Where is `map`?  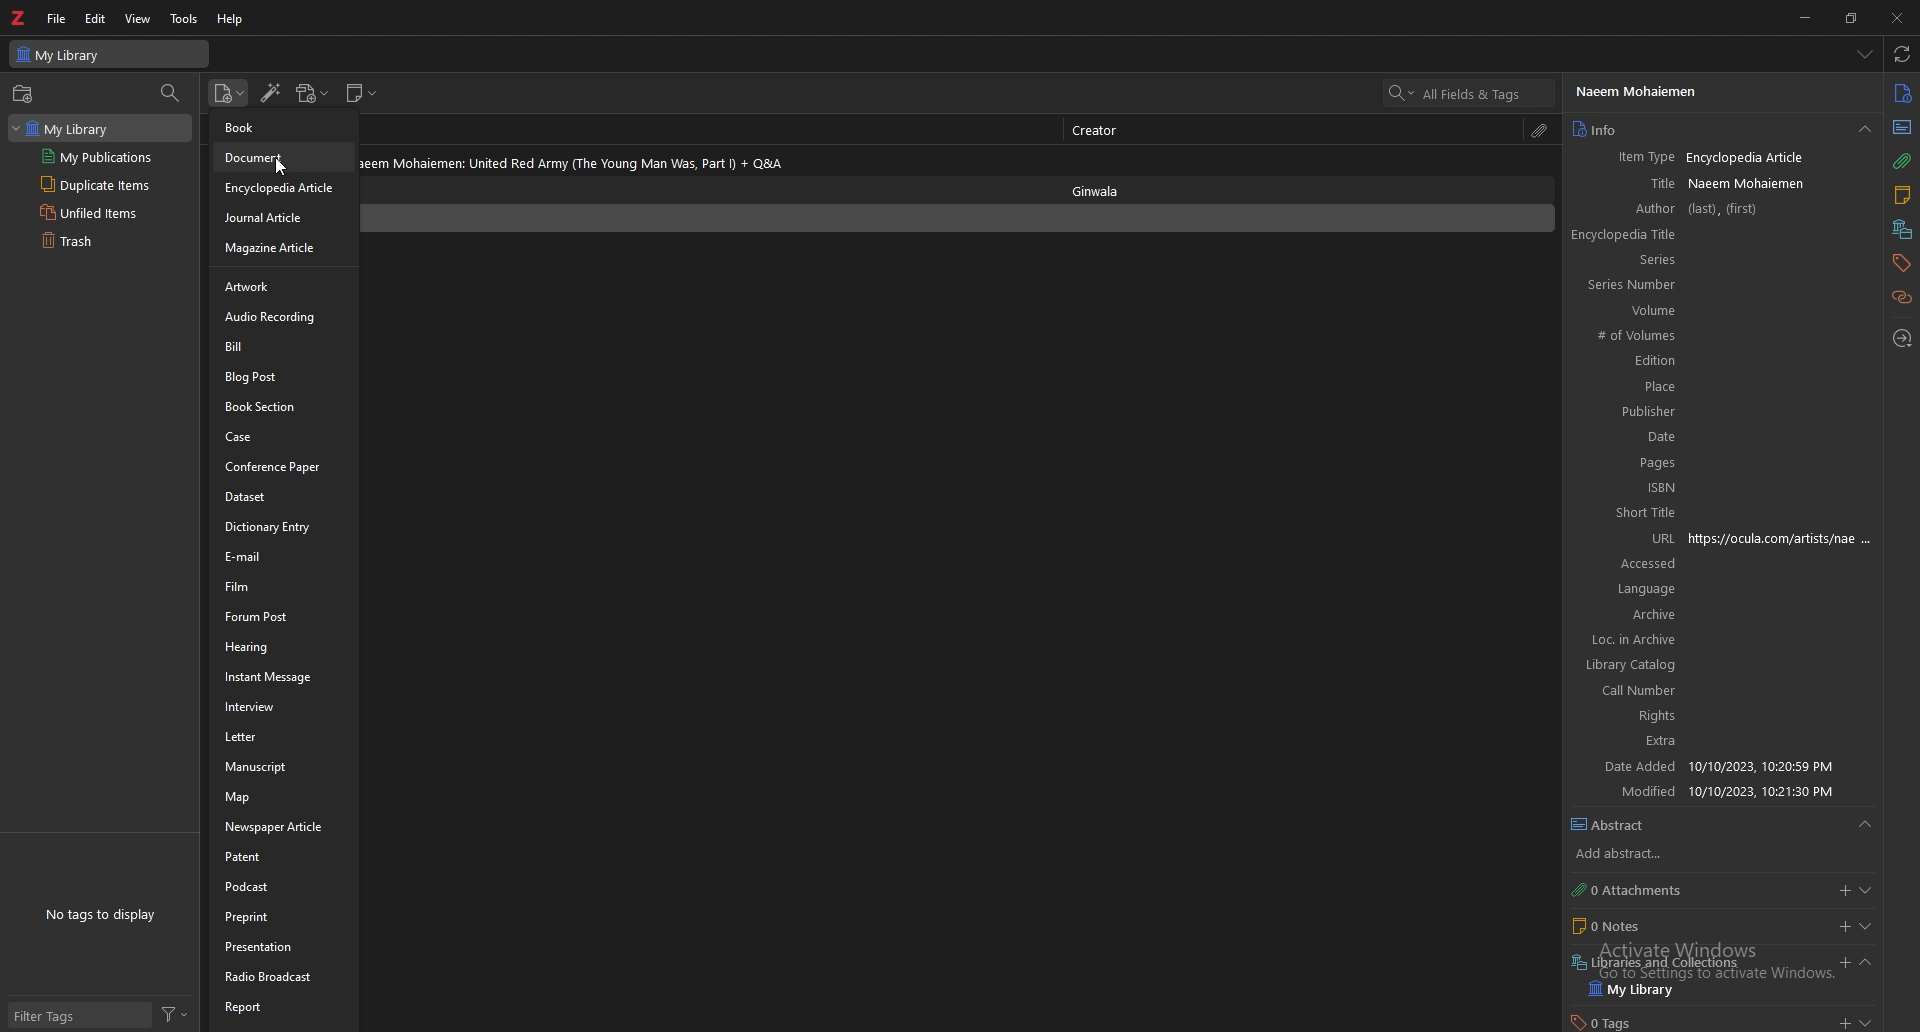 map is located at coordinates (281, 797).